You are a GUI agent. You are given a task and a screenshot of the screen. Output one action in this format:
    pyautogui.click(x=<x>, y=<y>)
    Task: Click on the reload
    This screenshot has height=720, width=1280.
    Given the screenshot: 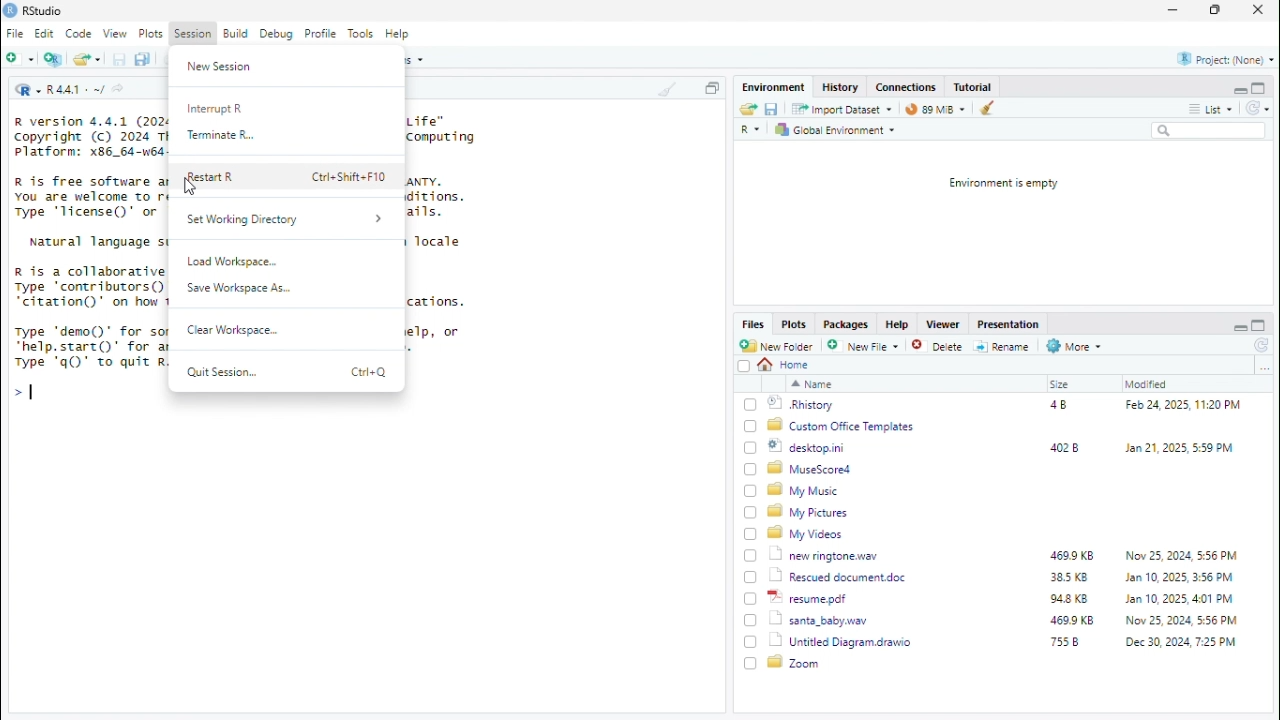 What is the action you would take?
    pyautogui.click(x=1257, y=107)
    